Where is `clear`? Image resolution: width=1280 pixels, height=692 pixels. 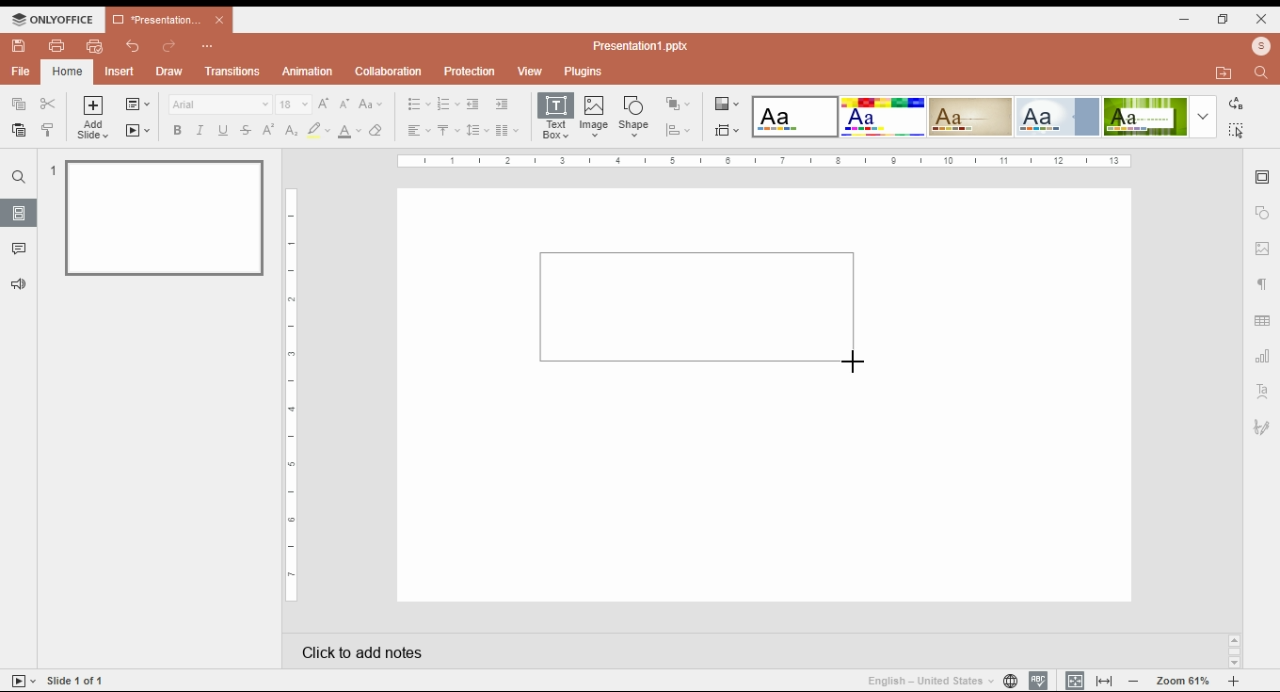
clear is located at coordinates (380, 130).